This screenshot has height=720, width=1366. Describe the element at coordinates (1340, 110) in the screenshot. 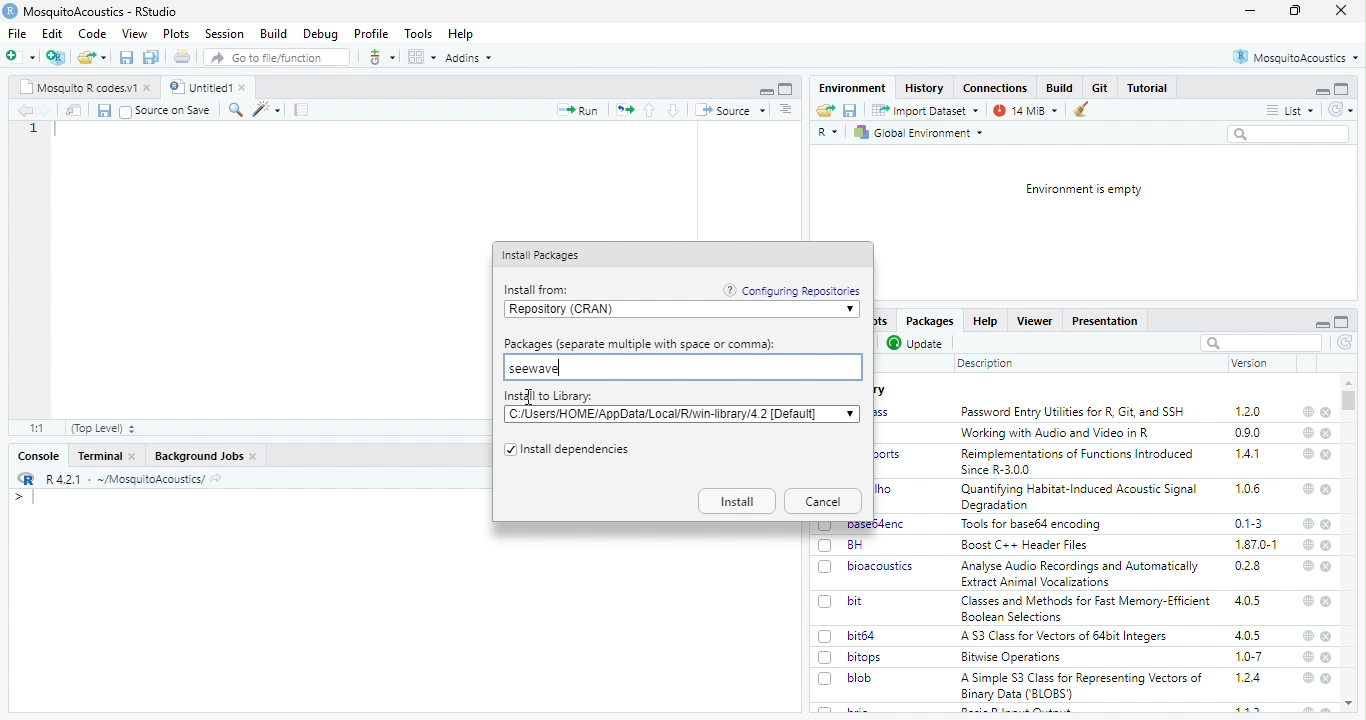

I see `sync` at that location.